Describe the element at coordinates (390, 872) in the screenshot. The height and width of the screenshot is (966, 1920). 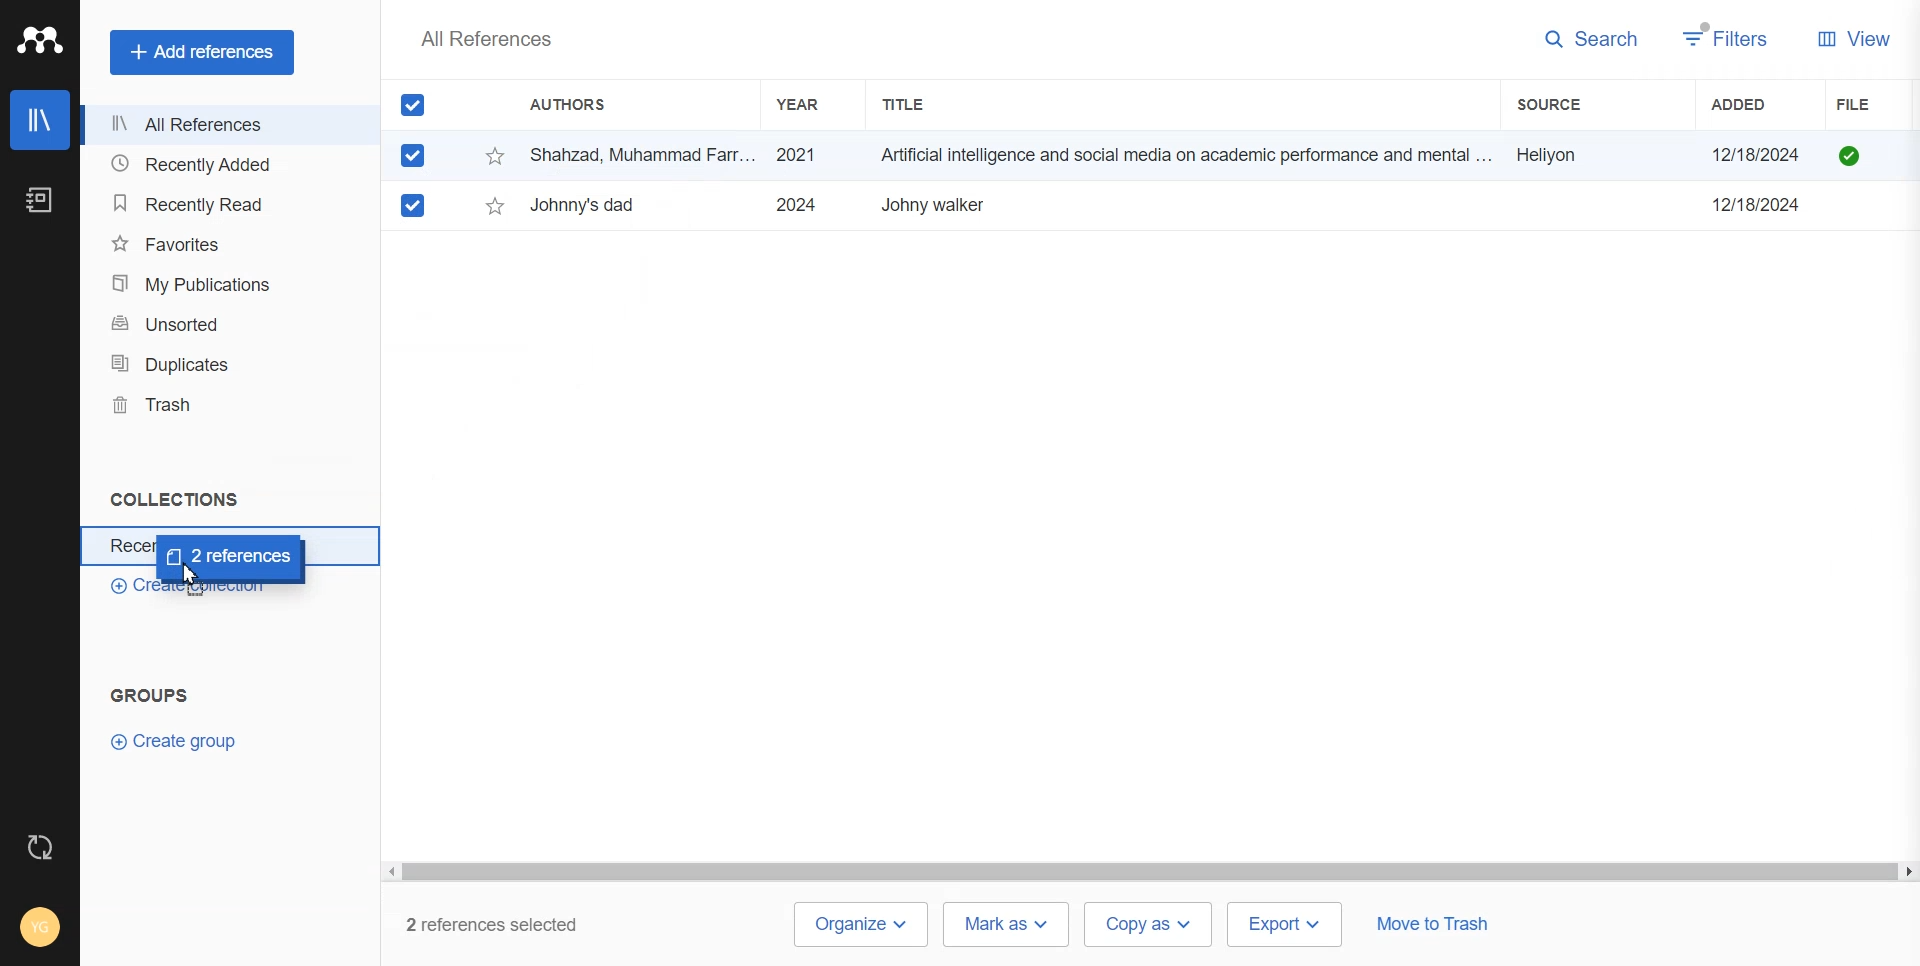
I see `scroll left` at that location.